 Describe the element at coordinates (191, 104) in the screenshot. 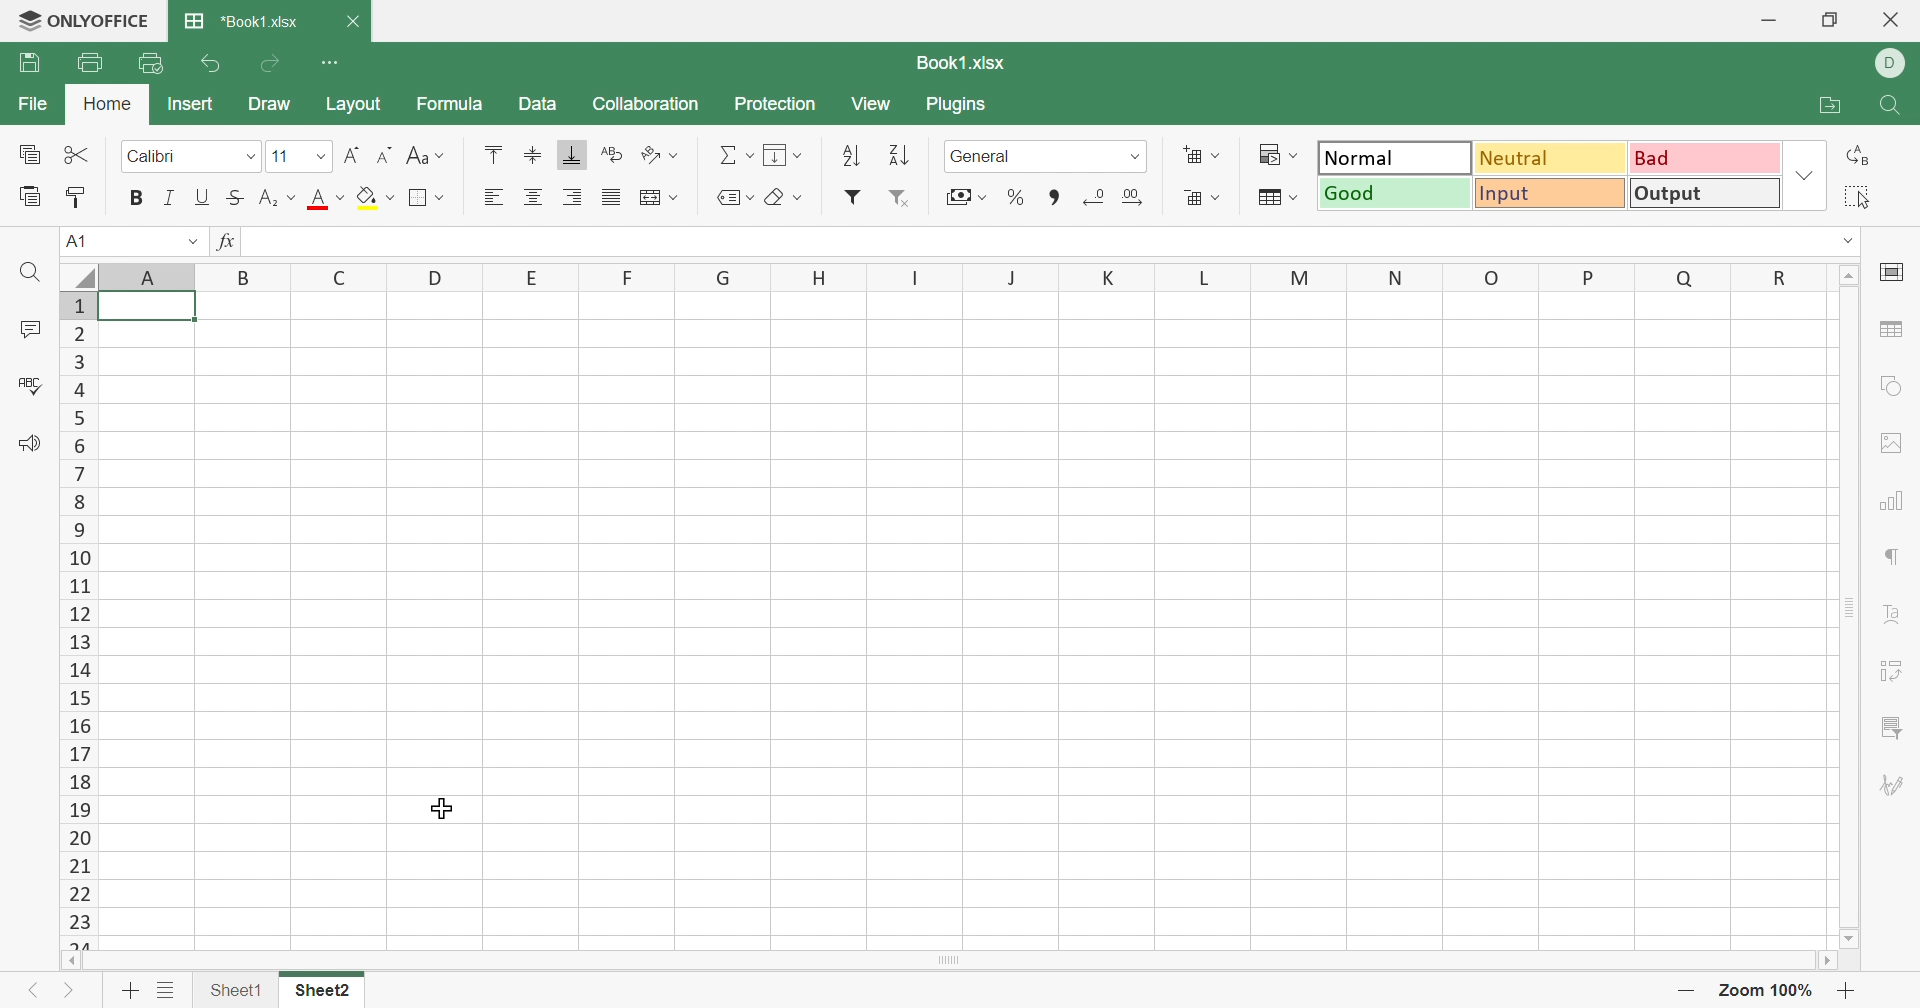

I see `Insert` at that location.